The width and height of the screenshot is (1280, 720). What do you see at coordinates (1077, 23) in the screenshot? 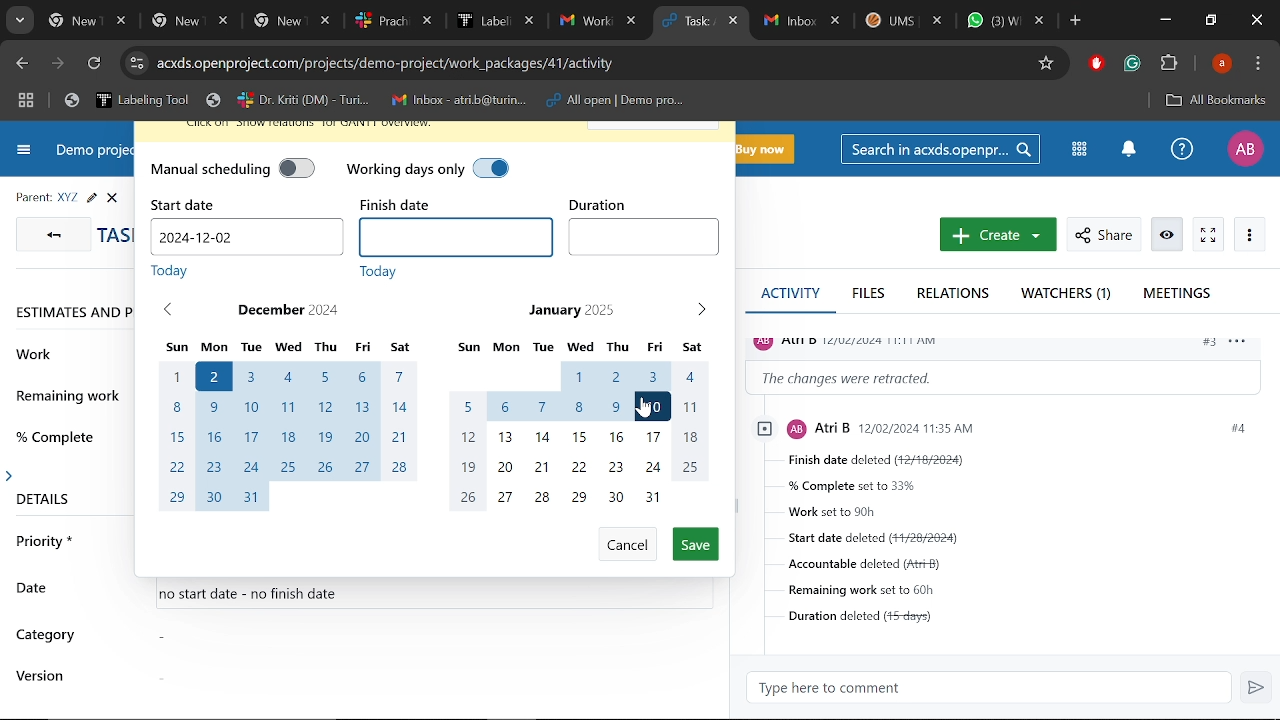
I see `Add new tab` at bounding box center [1077, 23].